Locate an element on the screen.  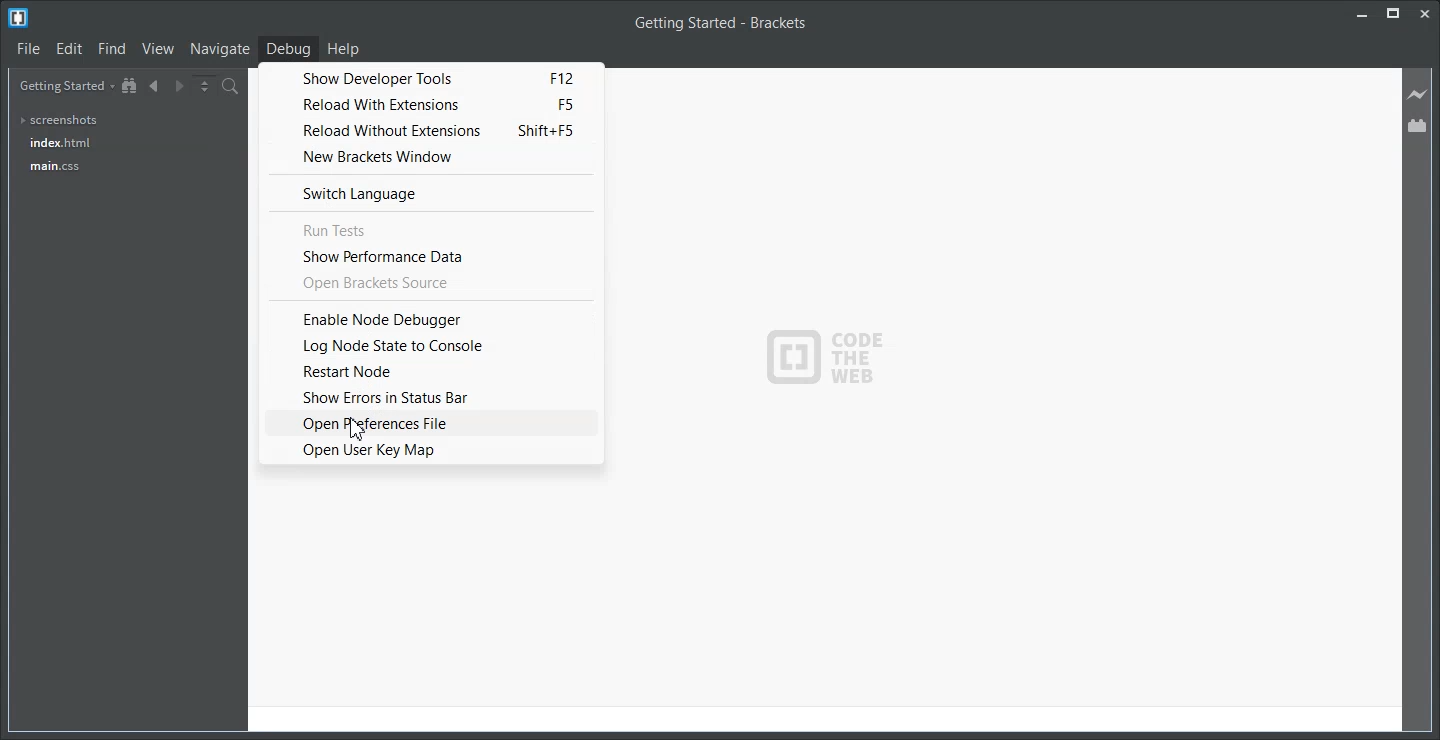
Minimize is located at coordinates (1362, 11).